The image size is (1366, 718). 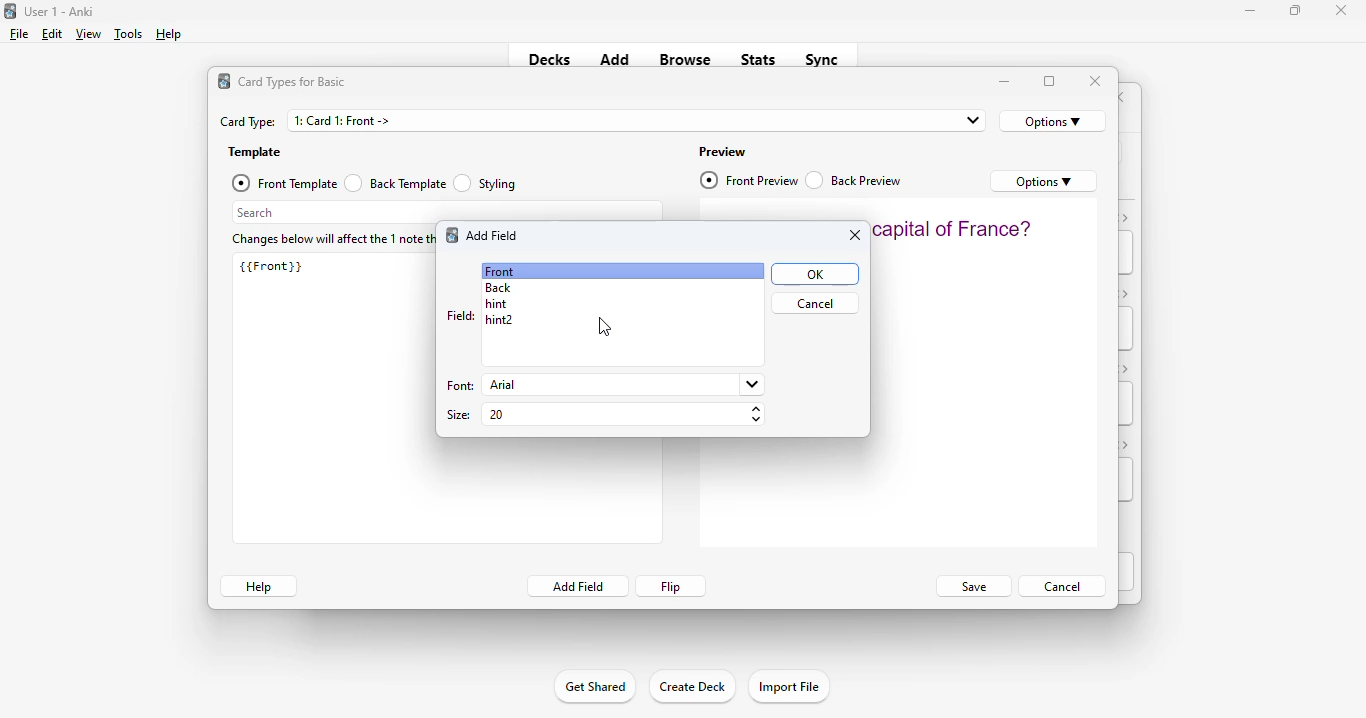 What do you see at coordinates (499, 271) in the screenshot?
I see `front` at bounding box center [499, 271].